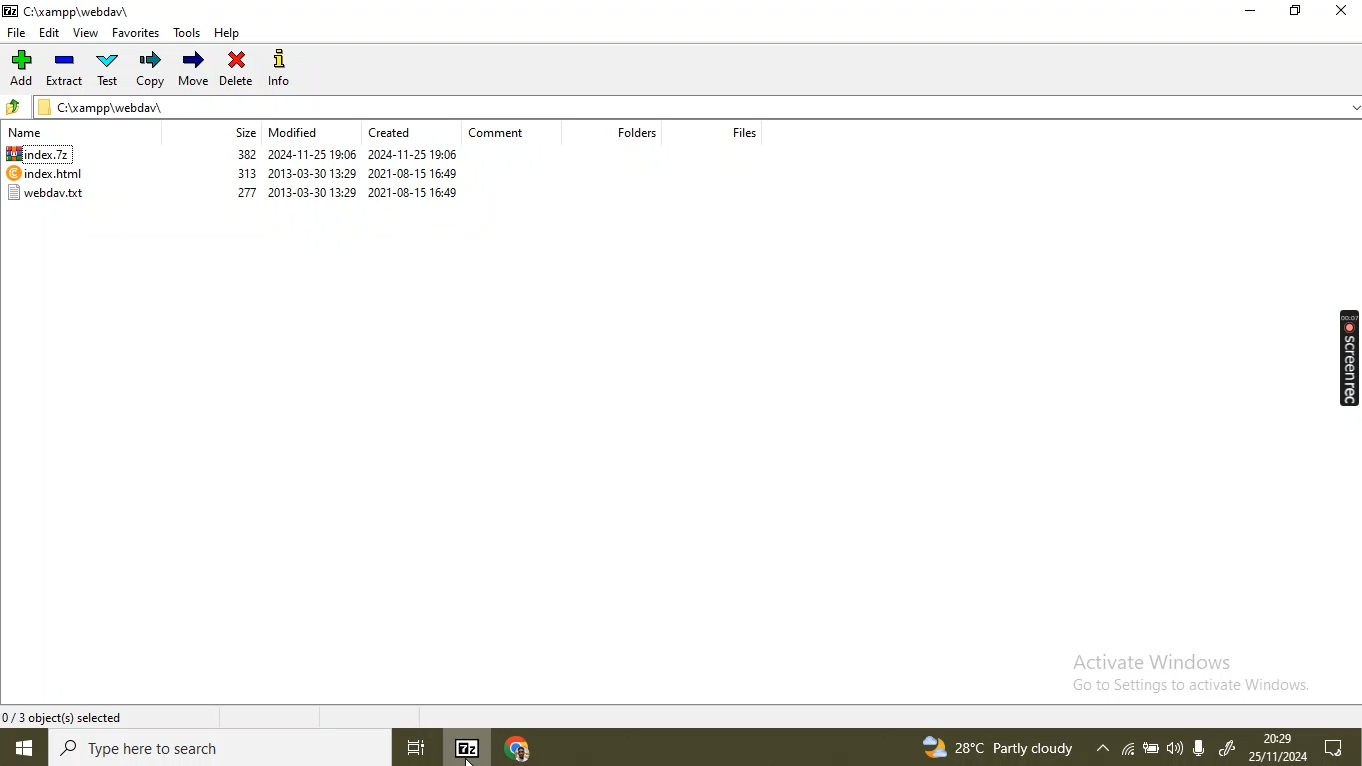  I want to click on screen rec, so click(1348, 355).